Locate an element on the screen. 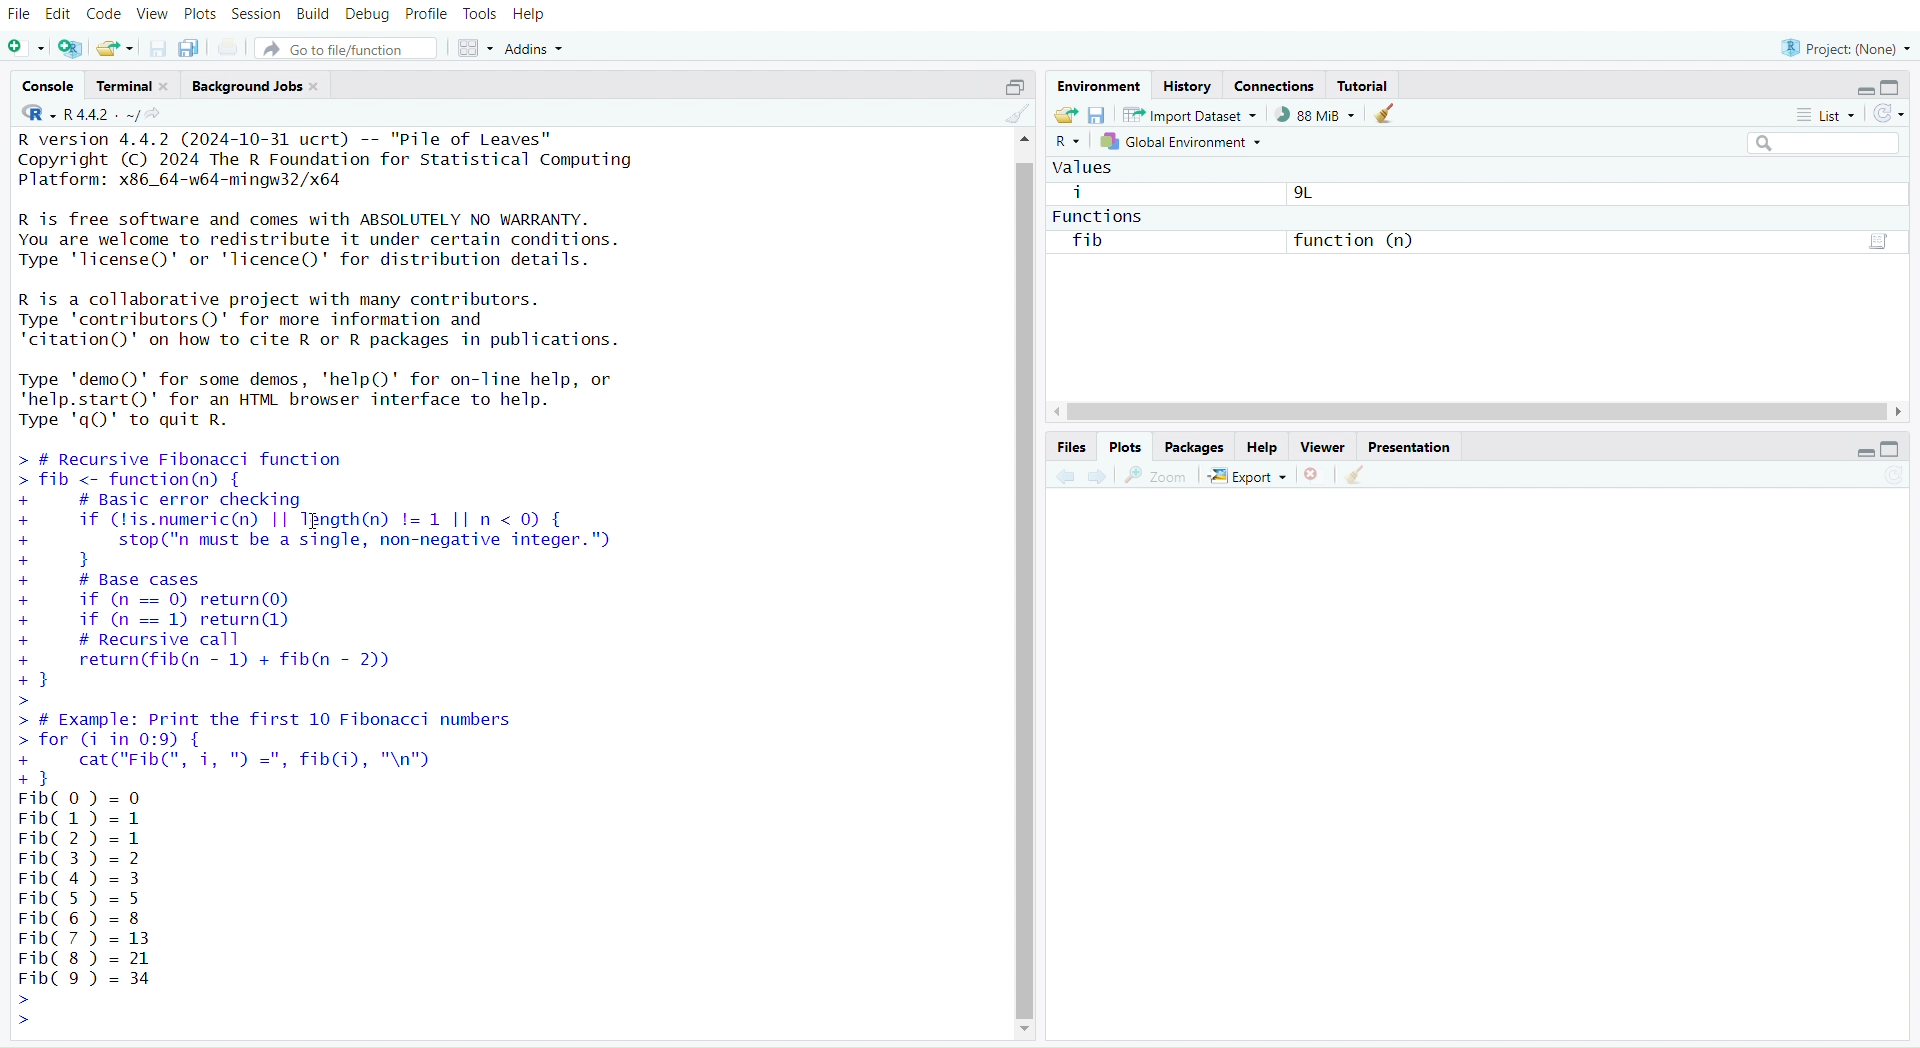 This screenshot has height=1048, width=1920. > # Recursive Fibonacci function fib <- function(p) {# Basic error checking if (! is.numeric(n) || length) t= 1 I n <0) {stop("n must be a single, non-negative integer.")¥# Base cases if (n == 0) return(0)if (n == 1) return(l)# Recursive call return(fib(n - 1) + fib(n - 2))}# Example: Print the first 10 Fibonacci numbers for (i in 0:9) {cat("Fib(", i, " =", fib), "n} is located at coordinates (353, 615).